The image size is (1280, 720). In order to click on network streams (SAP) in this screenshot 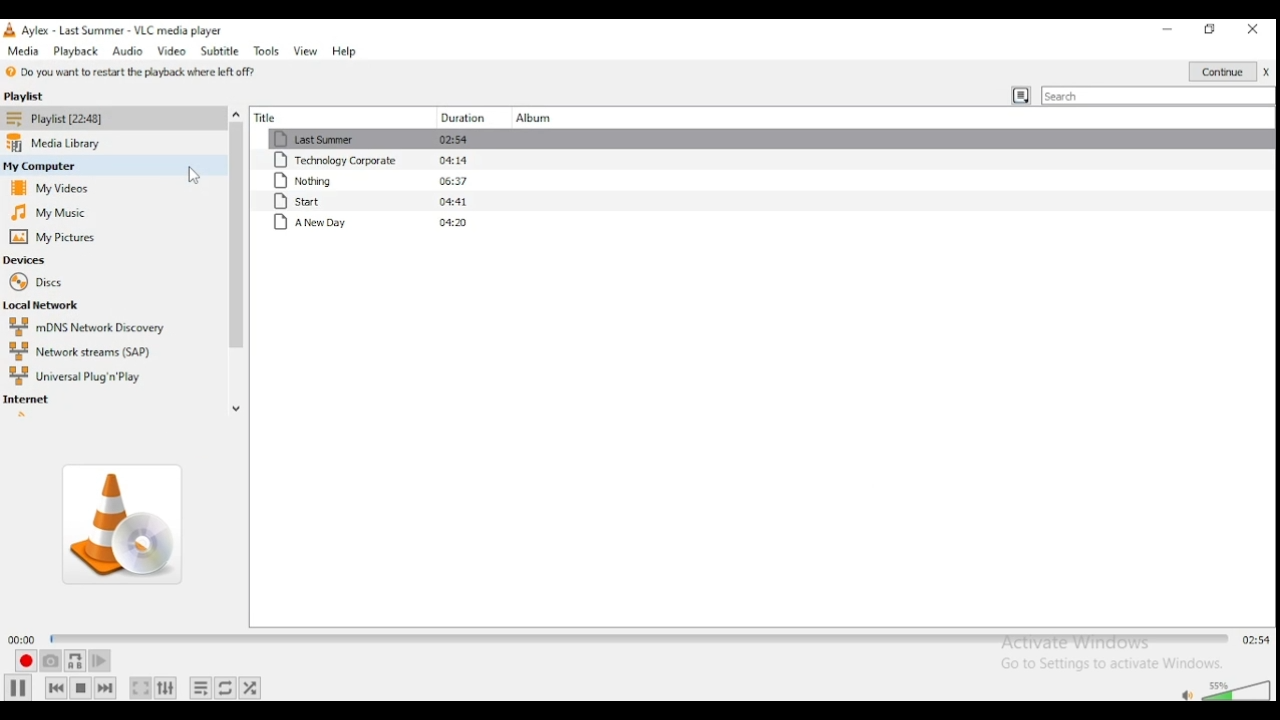, I will do `click(79, 350)`.